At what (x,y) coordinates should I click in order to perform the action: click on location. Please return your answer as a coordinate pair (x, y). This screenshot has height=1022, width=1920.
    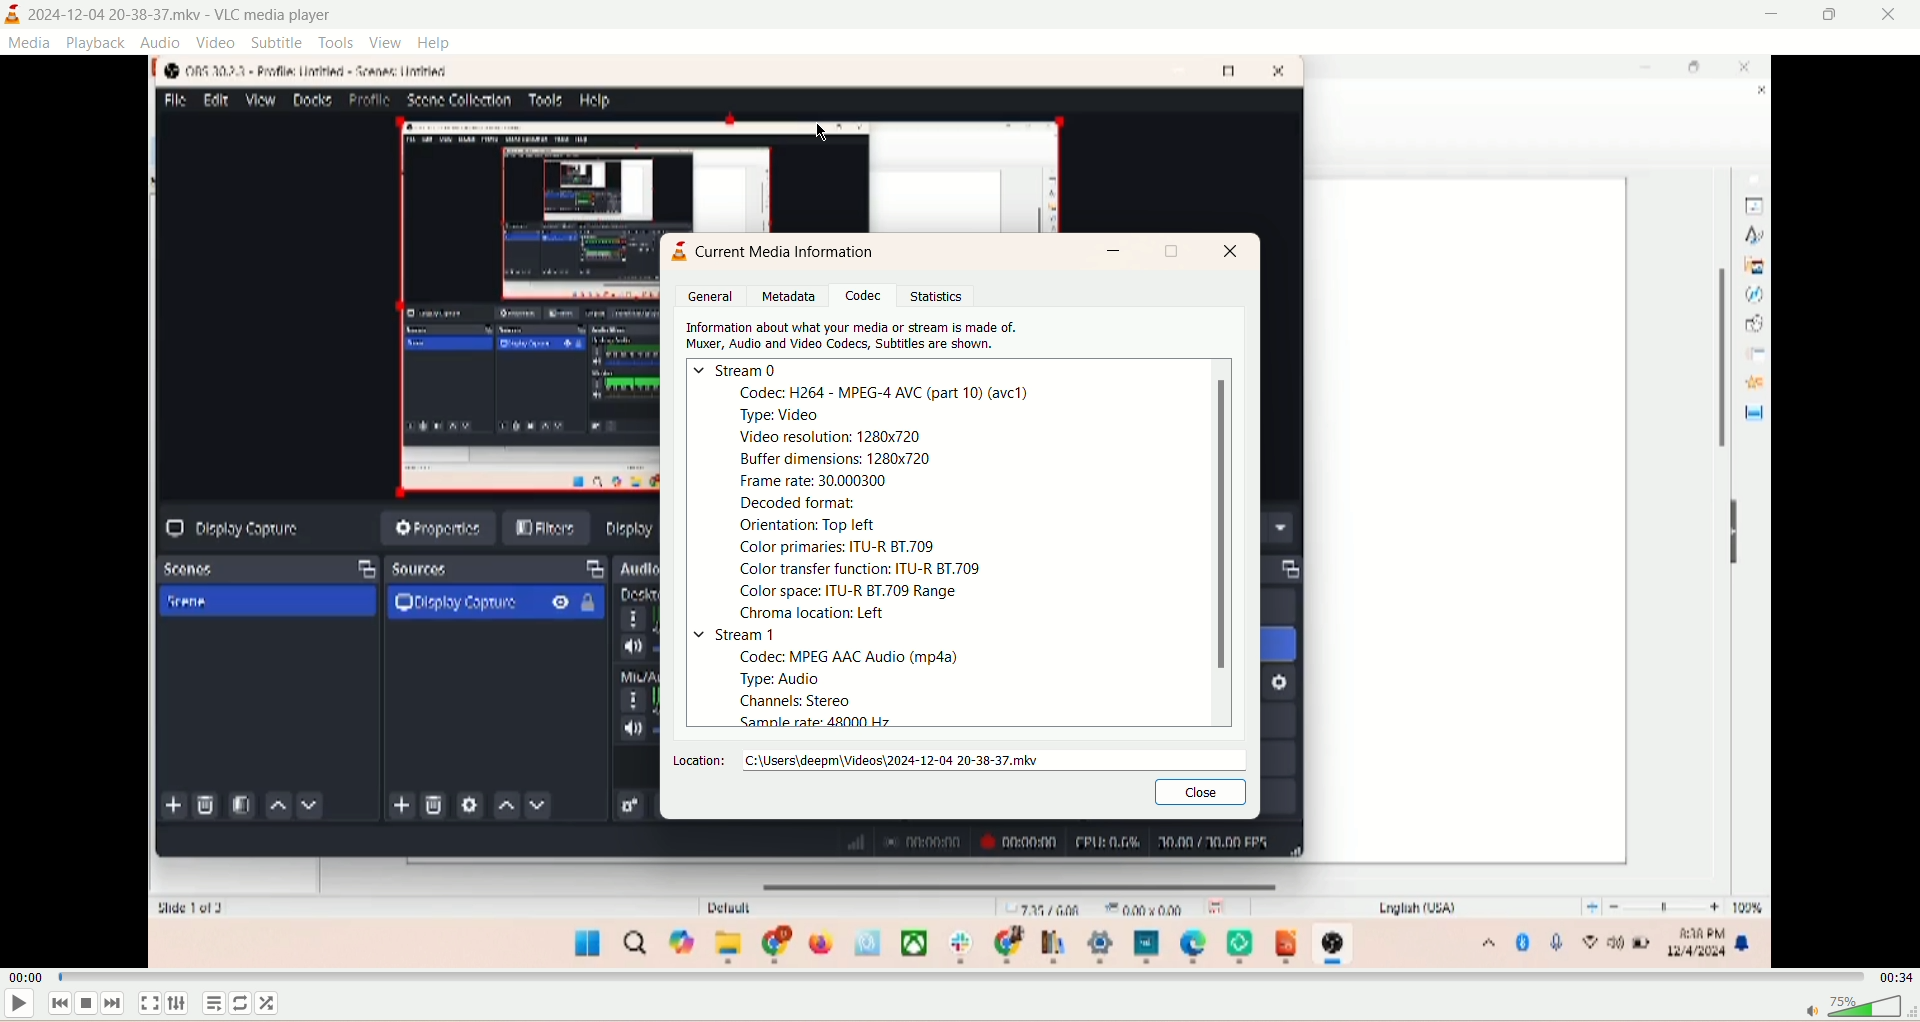
    Looking at the image, I should click on (952, 758).